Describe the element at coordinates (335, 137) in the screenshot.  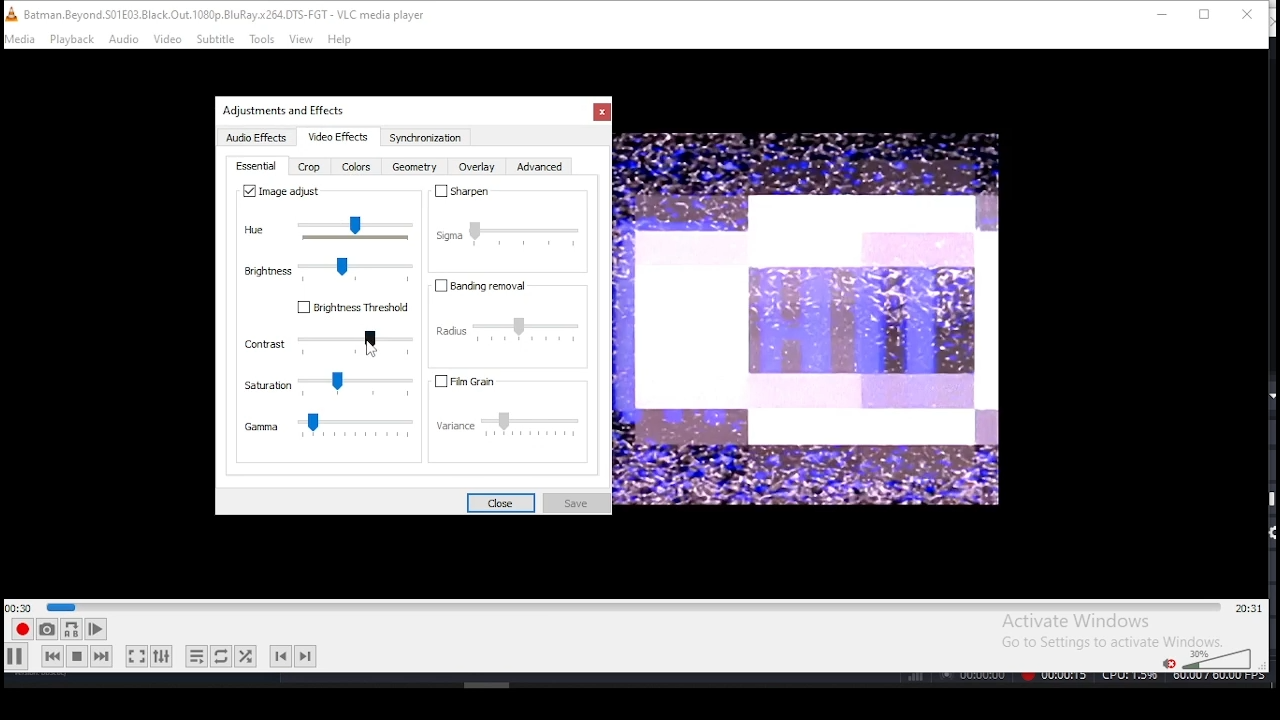
I see `video effects` at that location.